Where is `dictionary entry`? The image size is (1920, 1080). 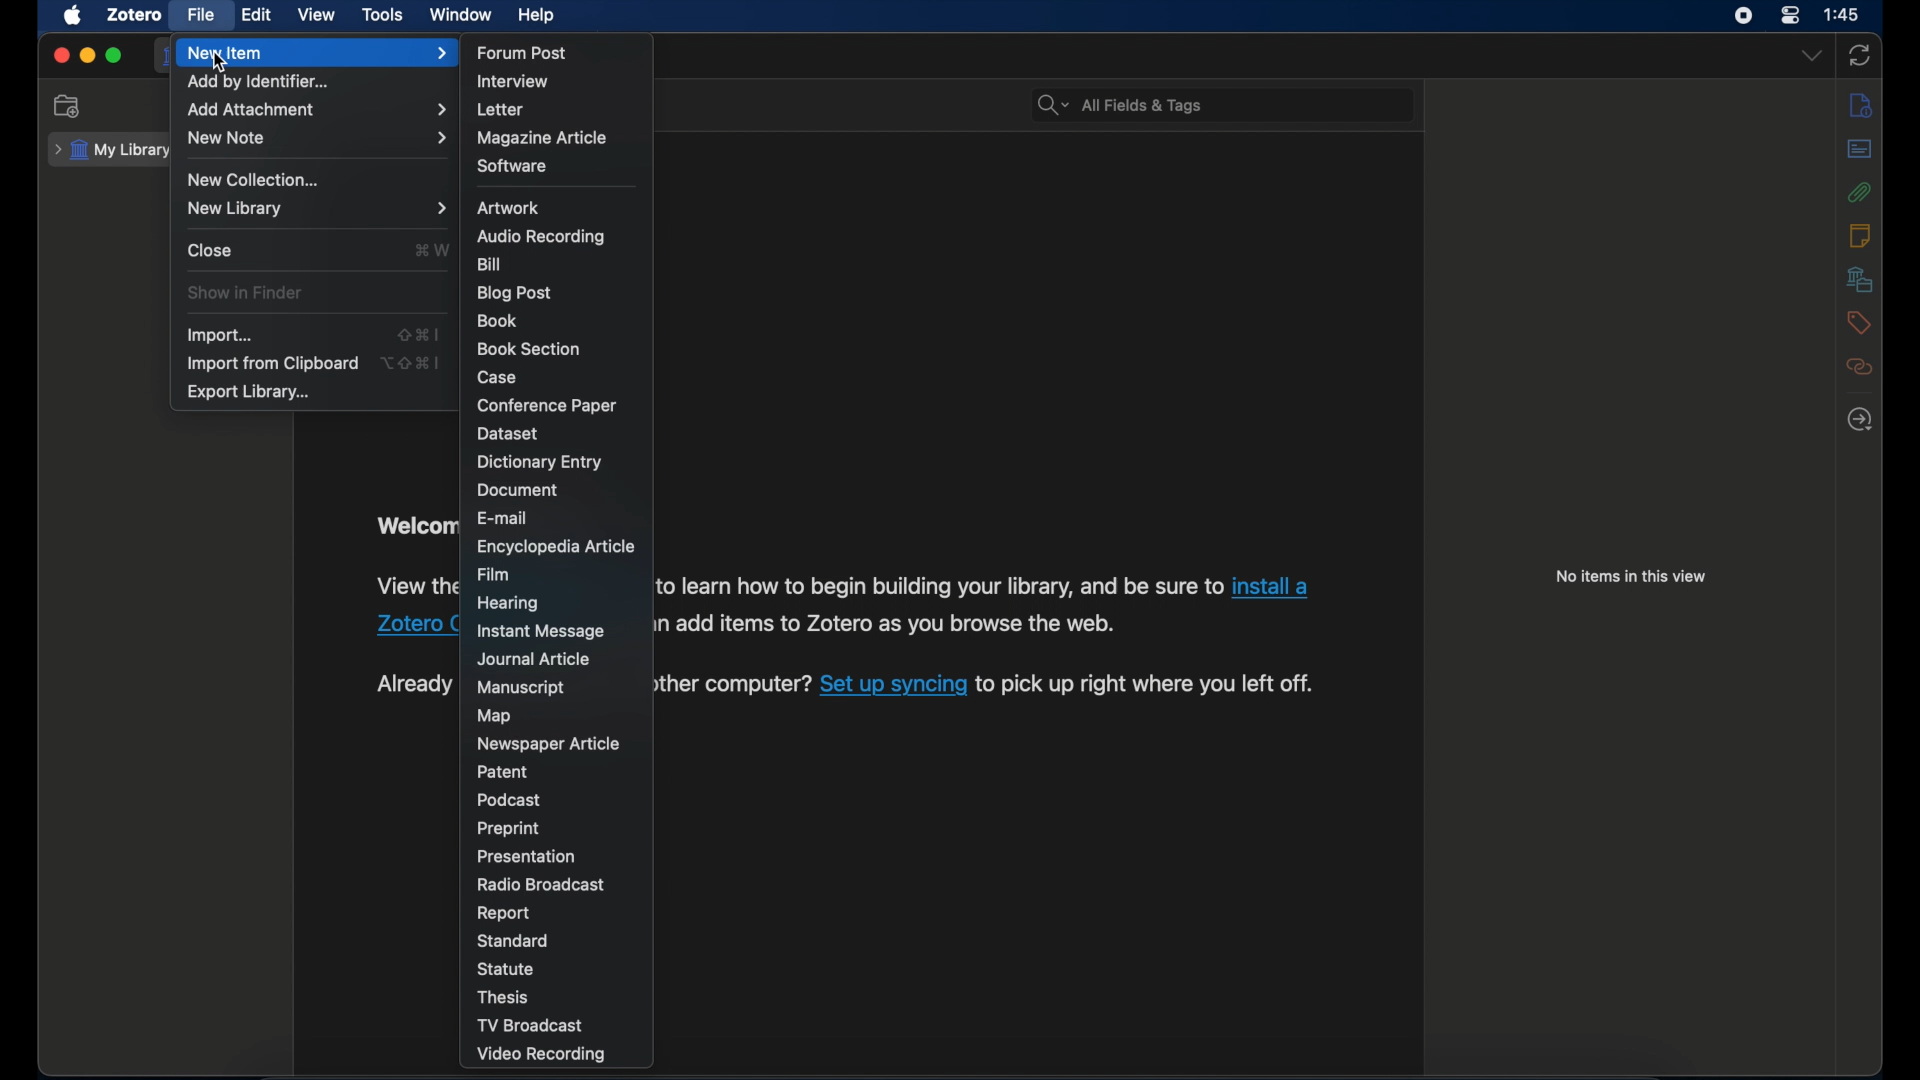 dictionary entry is located at coordinates (541, 462).